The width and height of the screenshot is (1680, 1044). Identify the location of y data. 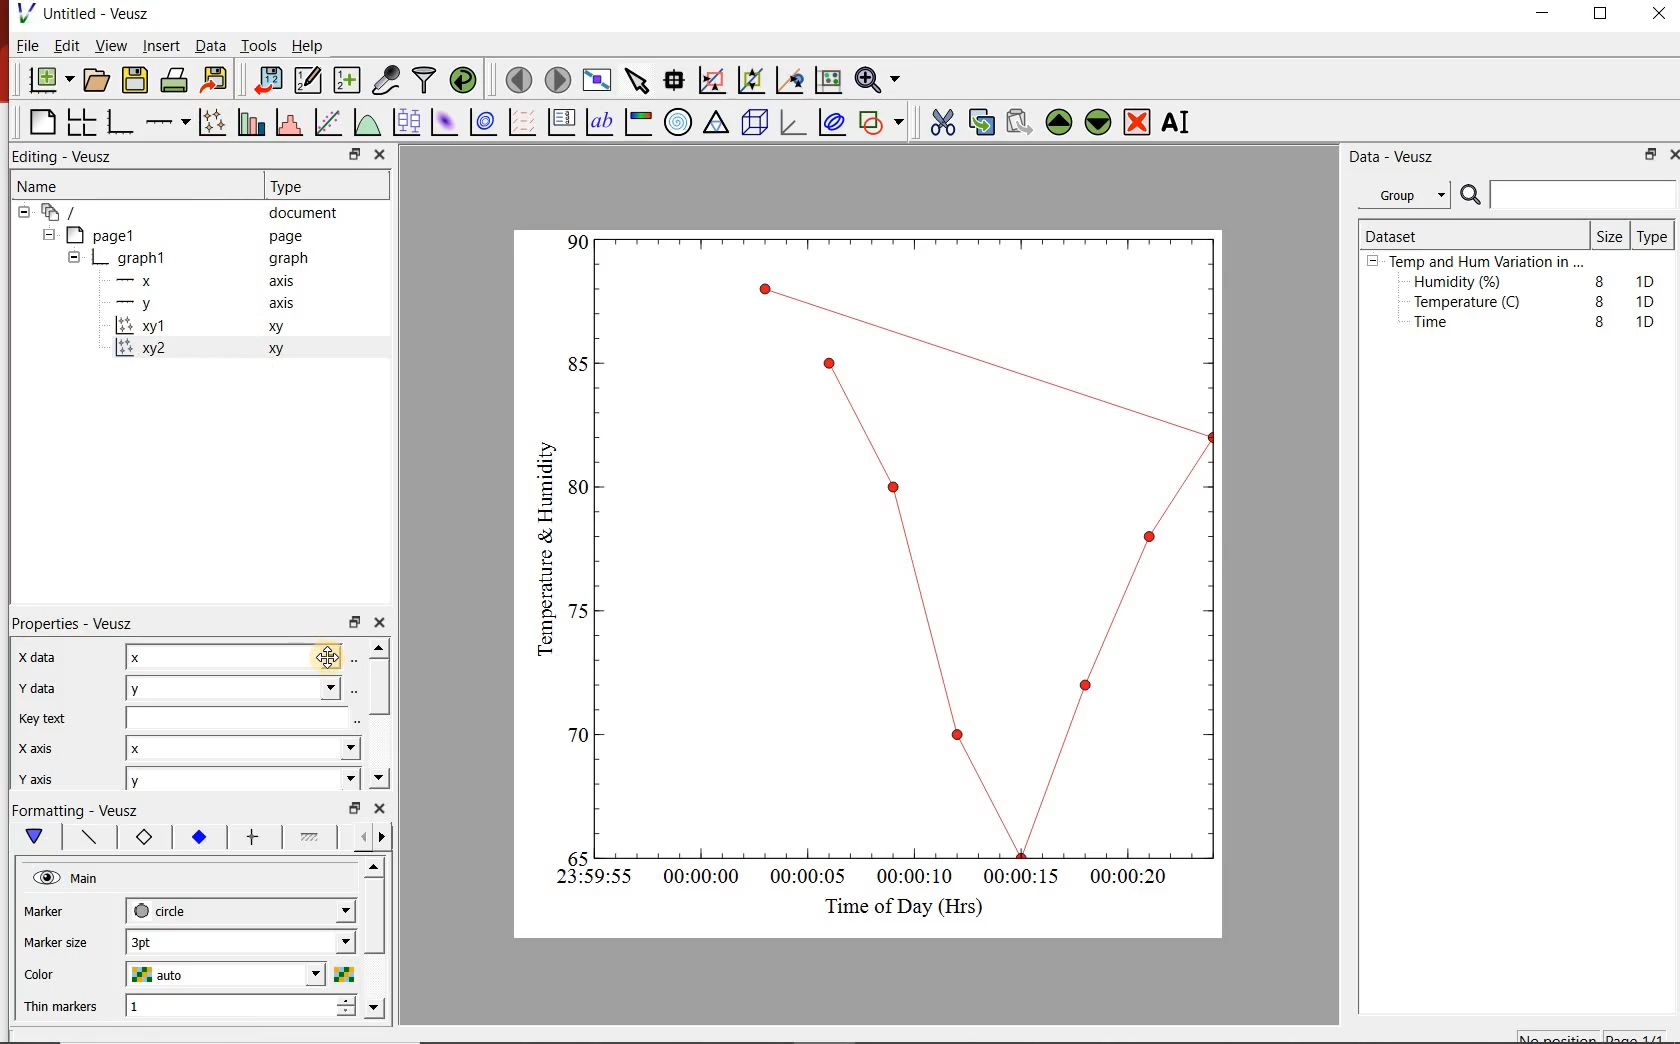
(44, 685).